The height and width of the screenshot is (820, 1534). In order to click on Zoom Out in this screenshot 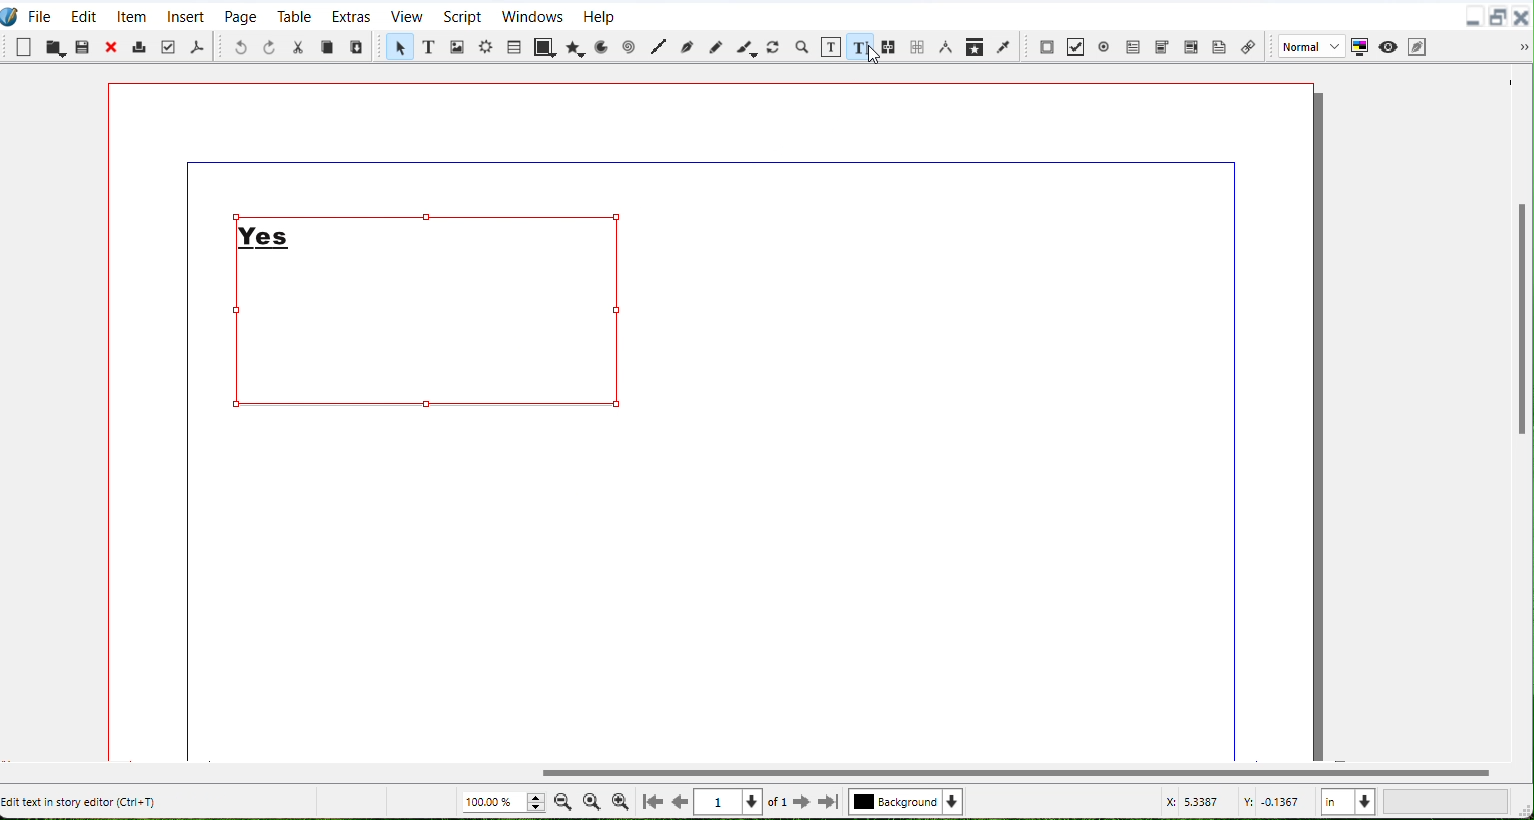, I will do `click(563, 801)`.